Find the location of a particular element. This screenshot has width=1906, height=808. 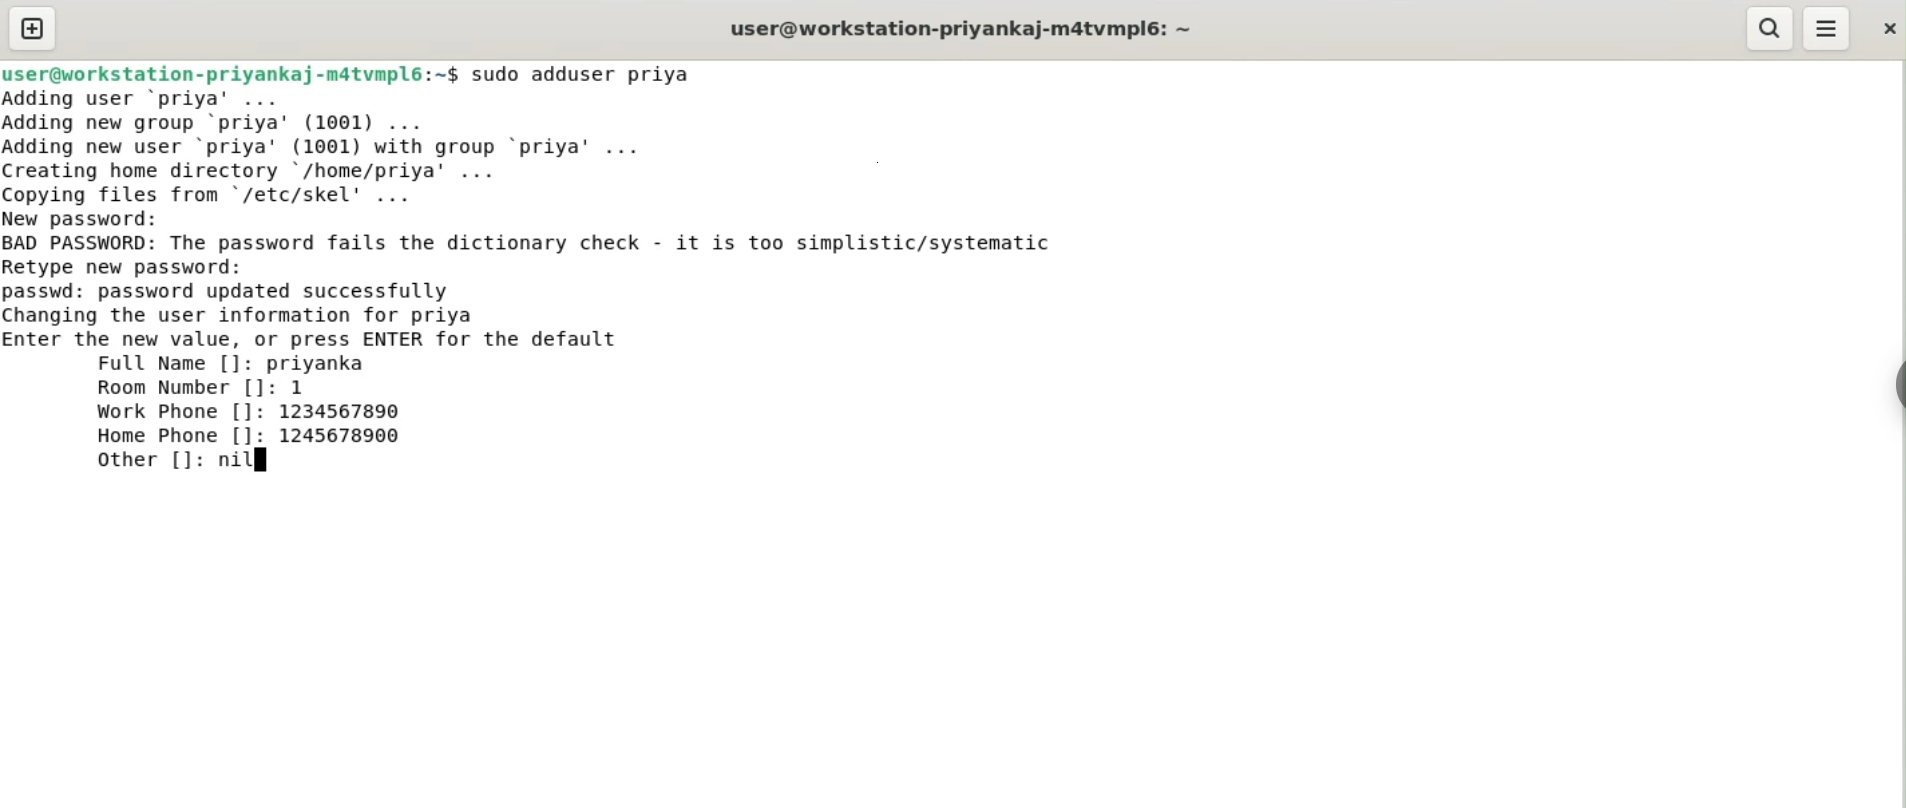

Room Number []: 1 is located at coordinates (201, 388).